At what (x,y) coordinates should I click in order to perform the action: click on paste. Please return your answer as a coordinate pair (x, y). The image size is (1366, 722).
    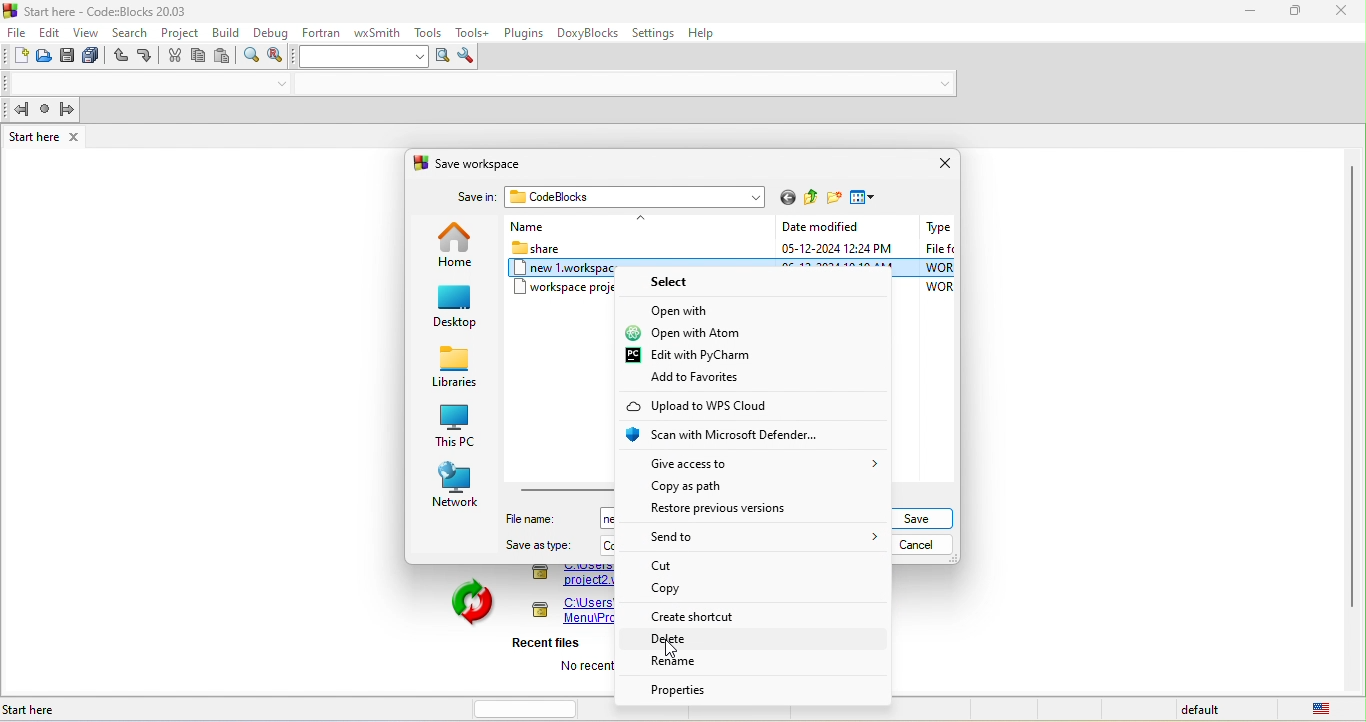
    Looking at the image, I should click on (227, 57).